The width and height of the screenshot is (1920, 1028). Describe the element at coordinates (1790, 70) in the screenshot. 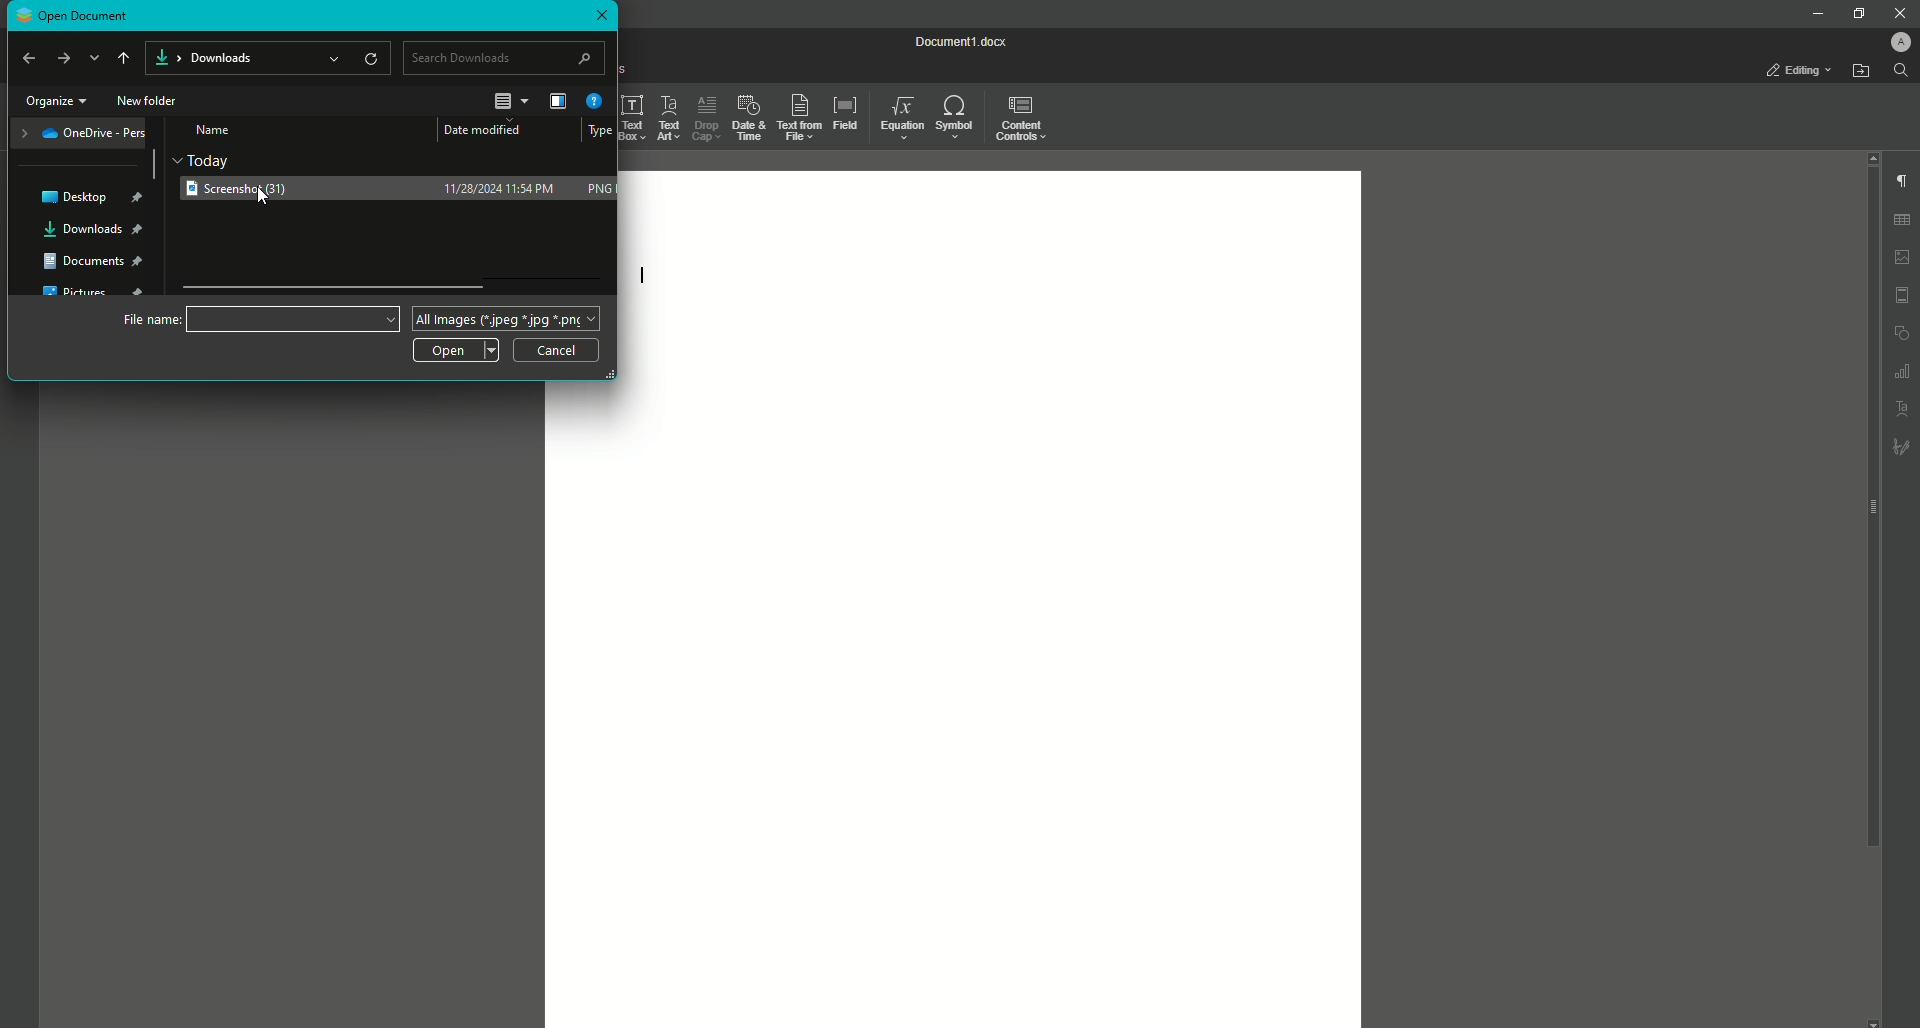

I see `Editing` at that location.